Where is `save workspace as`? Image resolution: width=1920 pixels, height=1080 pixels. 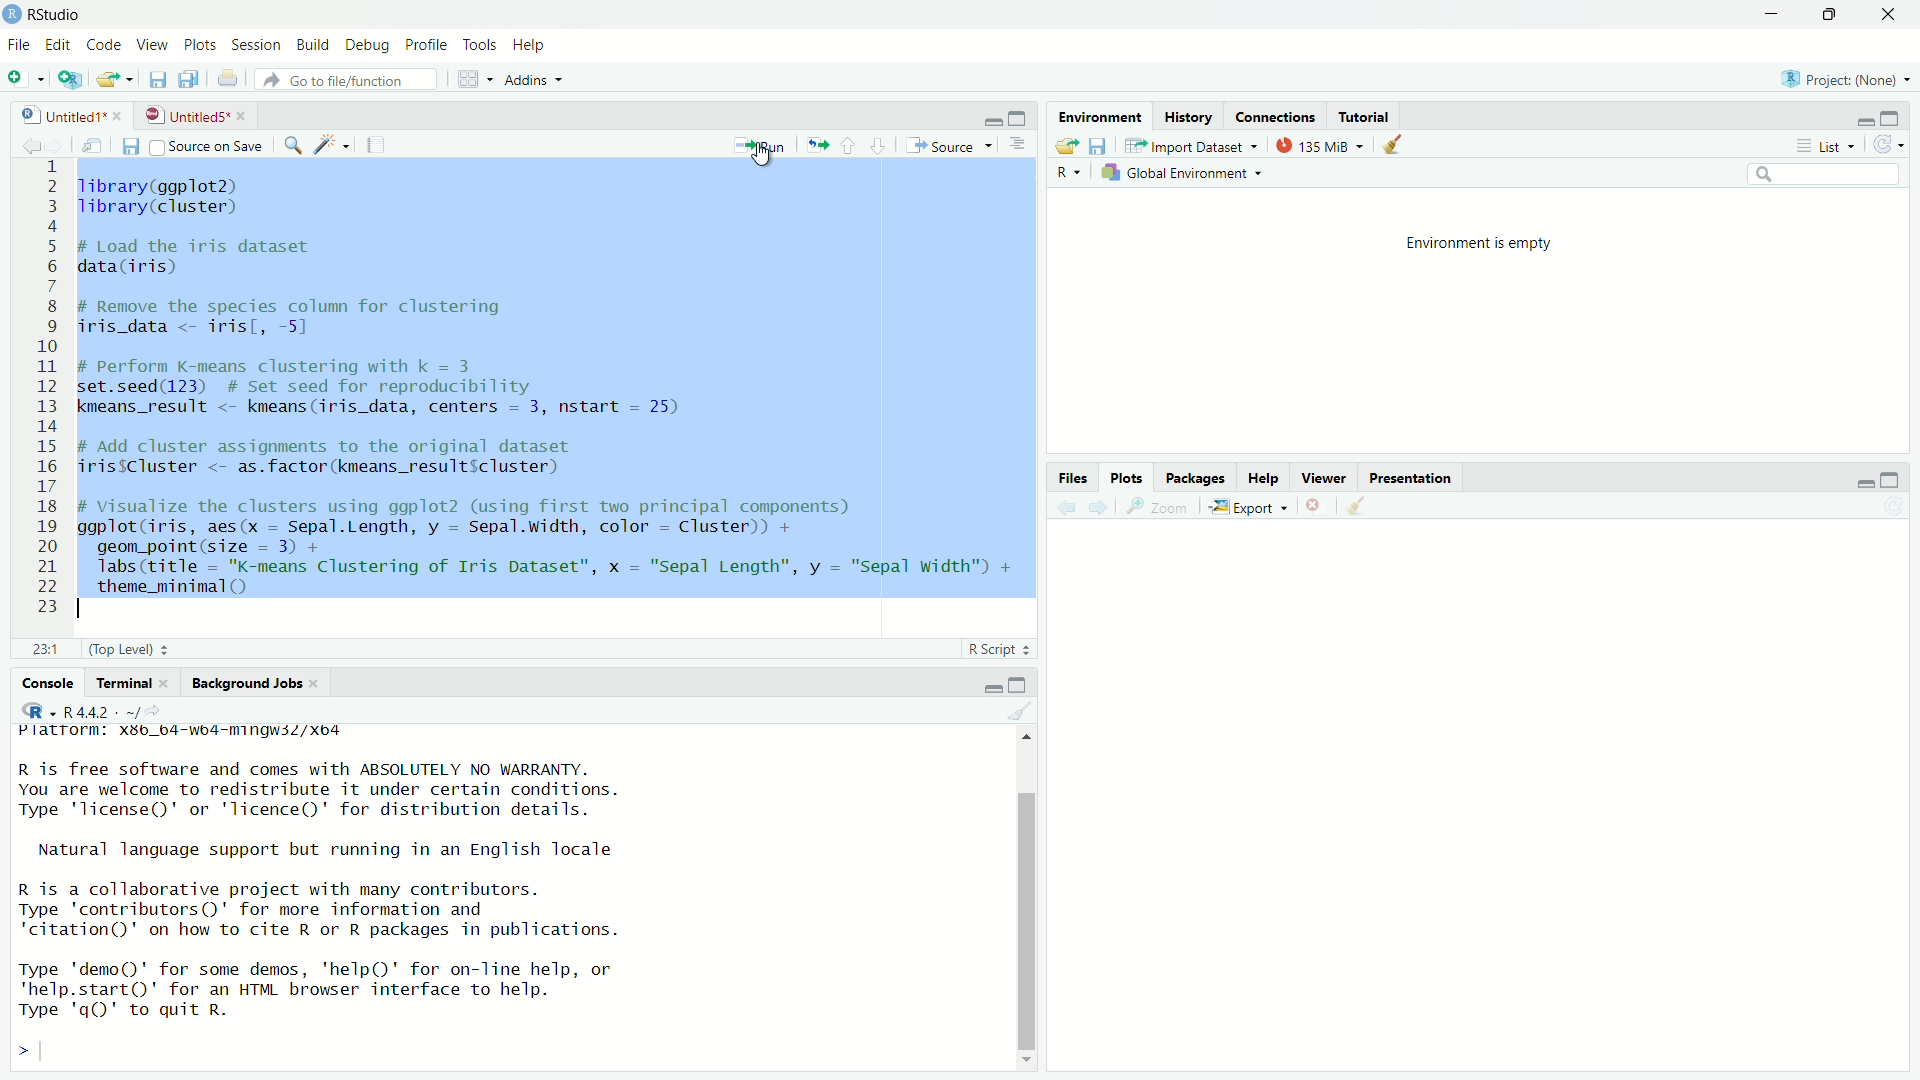
save workspace as is located at coordinates (1100, 146).